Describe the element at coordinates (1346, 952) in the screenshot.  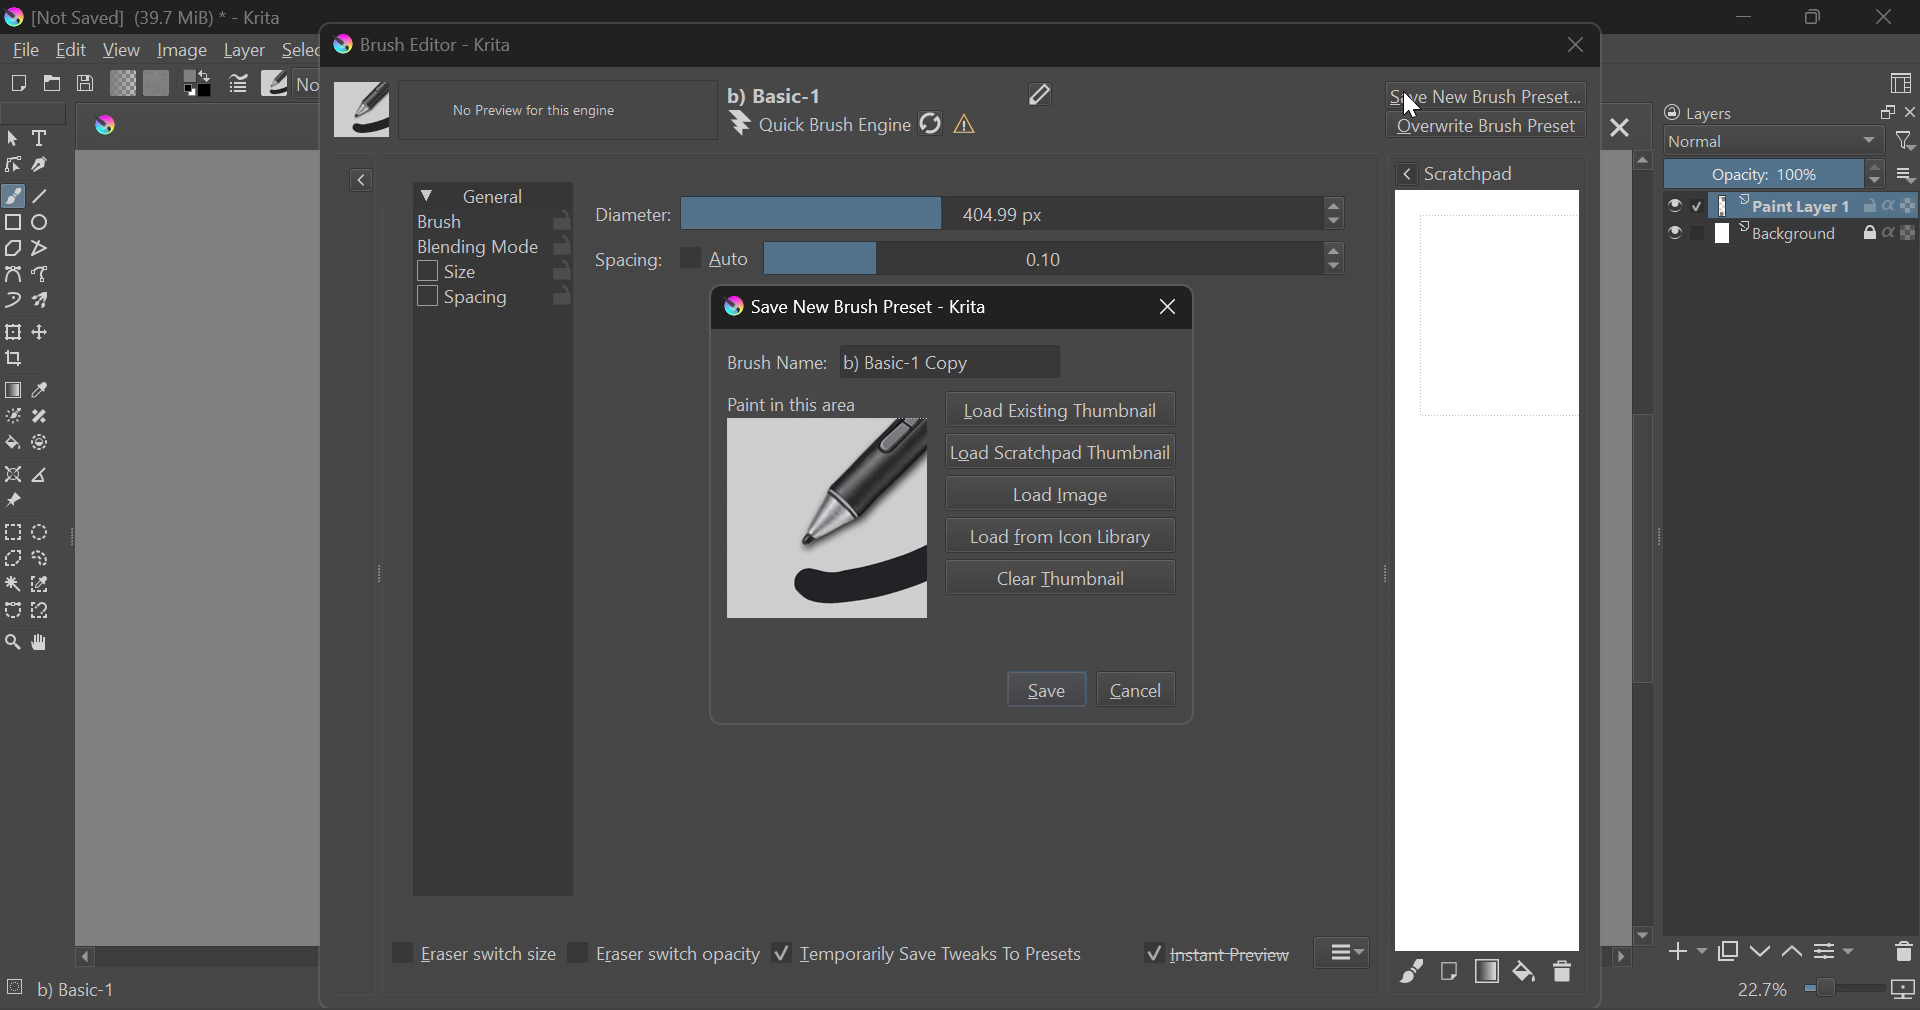
I see `More Options` at that location.